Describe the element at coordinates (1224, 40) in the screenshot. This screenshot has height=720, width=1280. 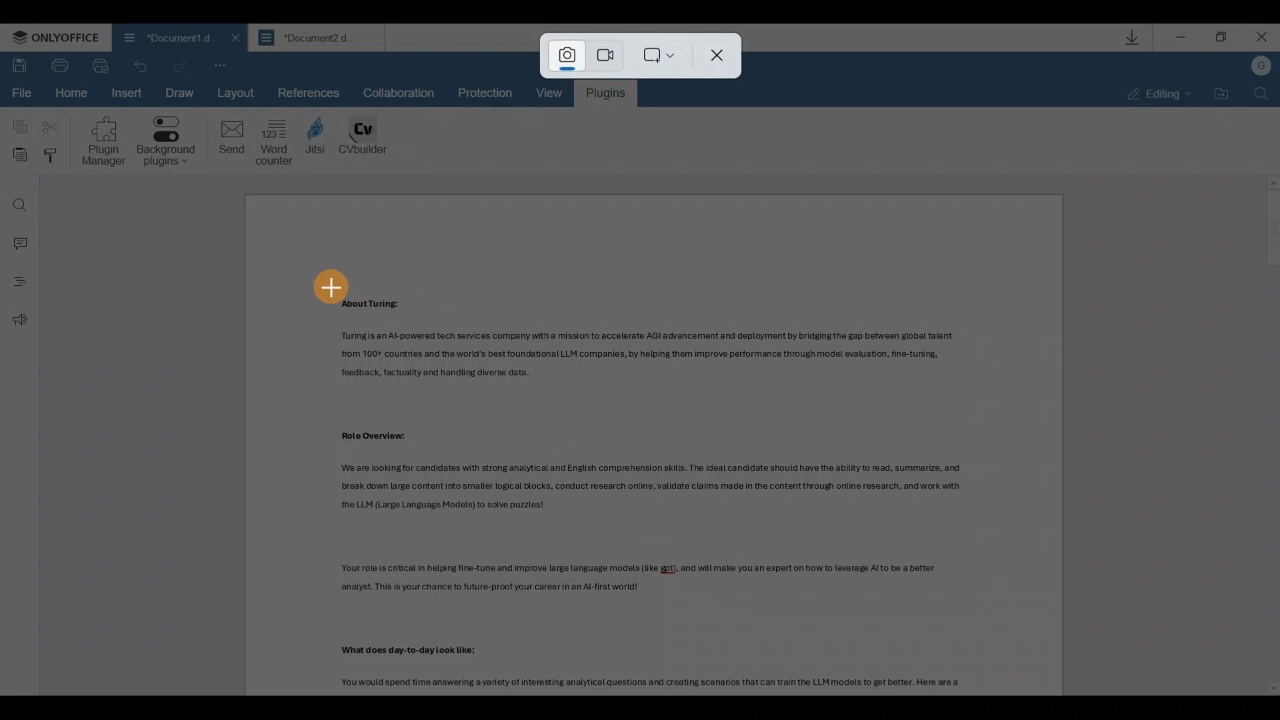
I see `Maximize` at that location.